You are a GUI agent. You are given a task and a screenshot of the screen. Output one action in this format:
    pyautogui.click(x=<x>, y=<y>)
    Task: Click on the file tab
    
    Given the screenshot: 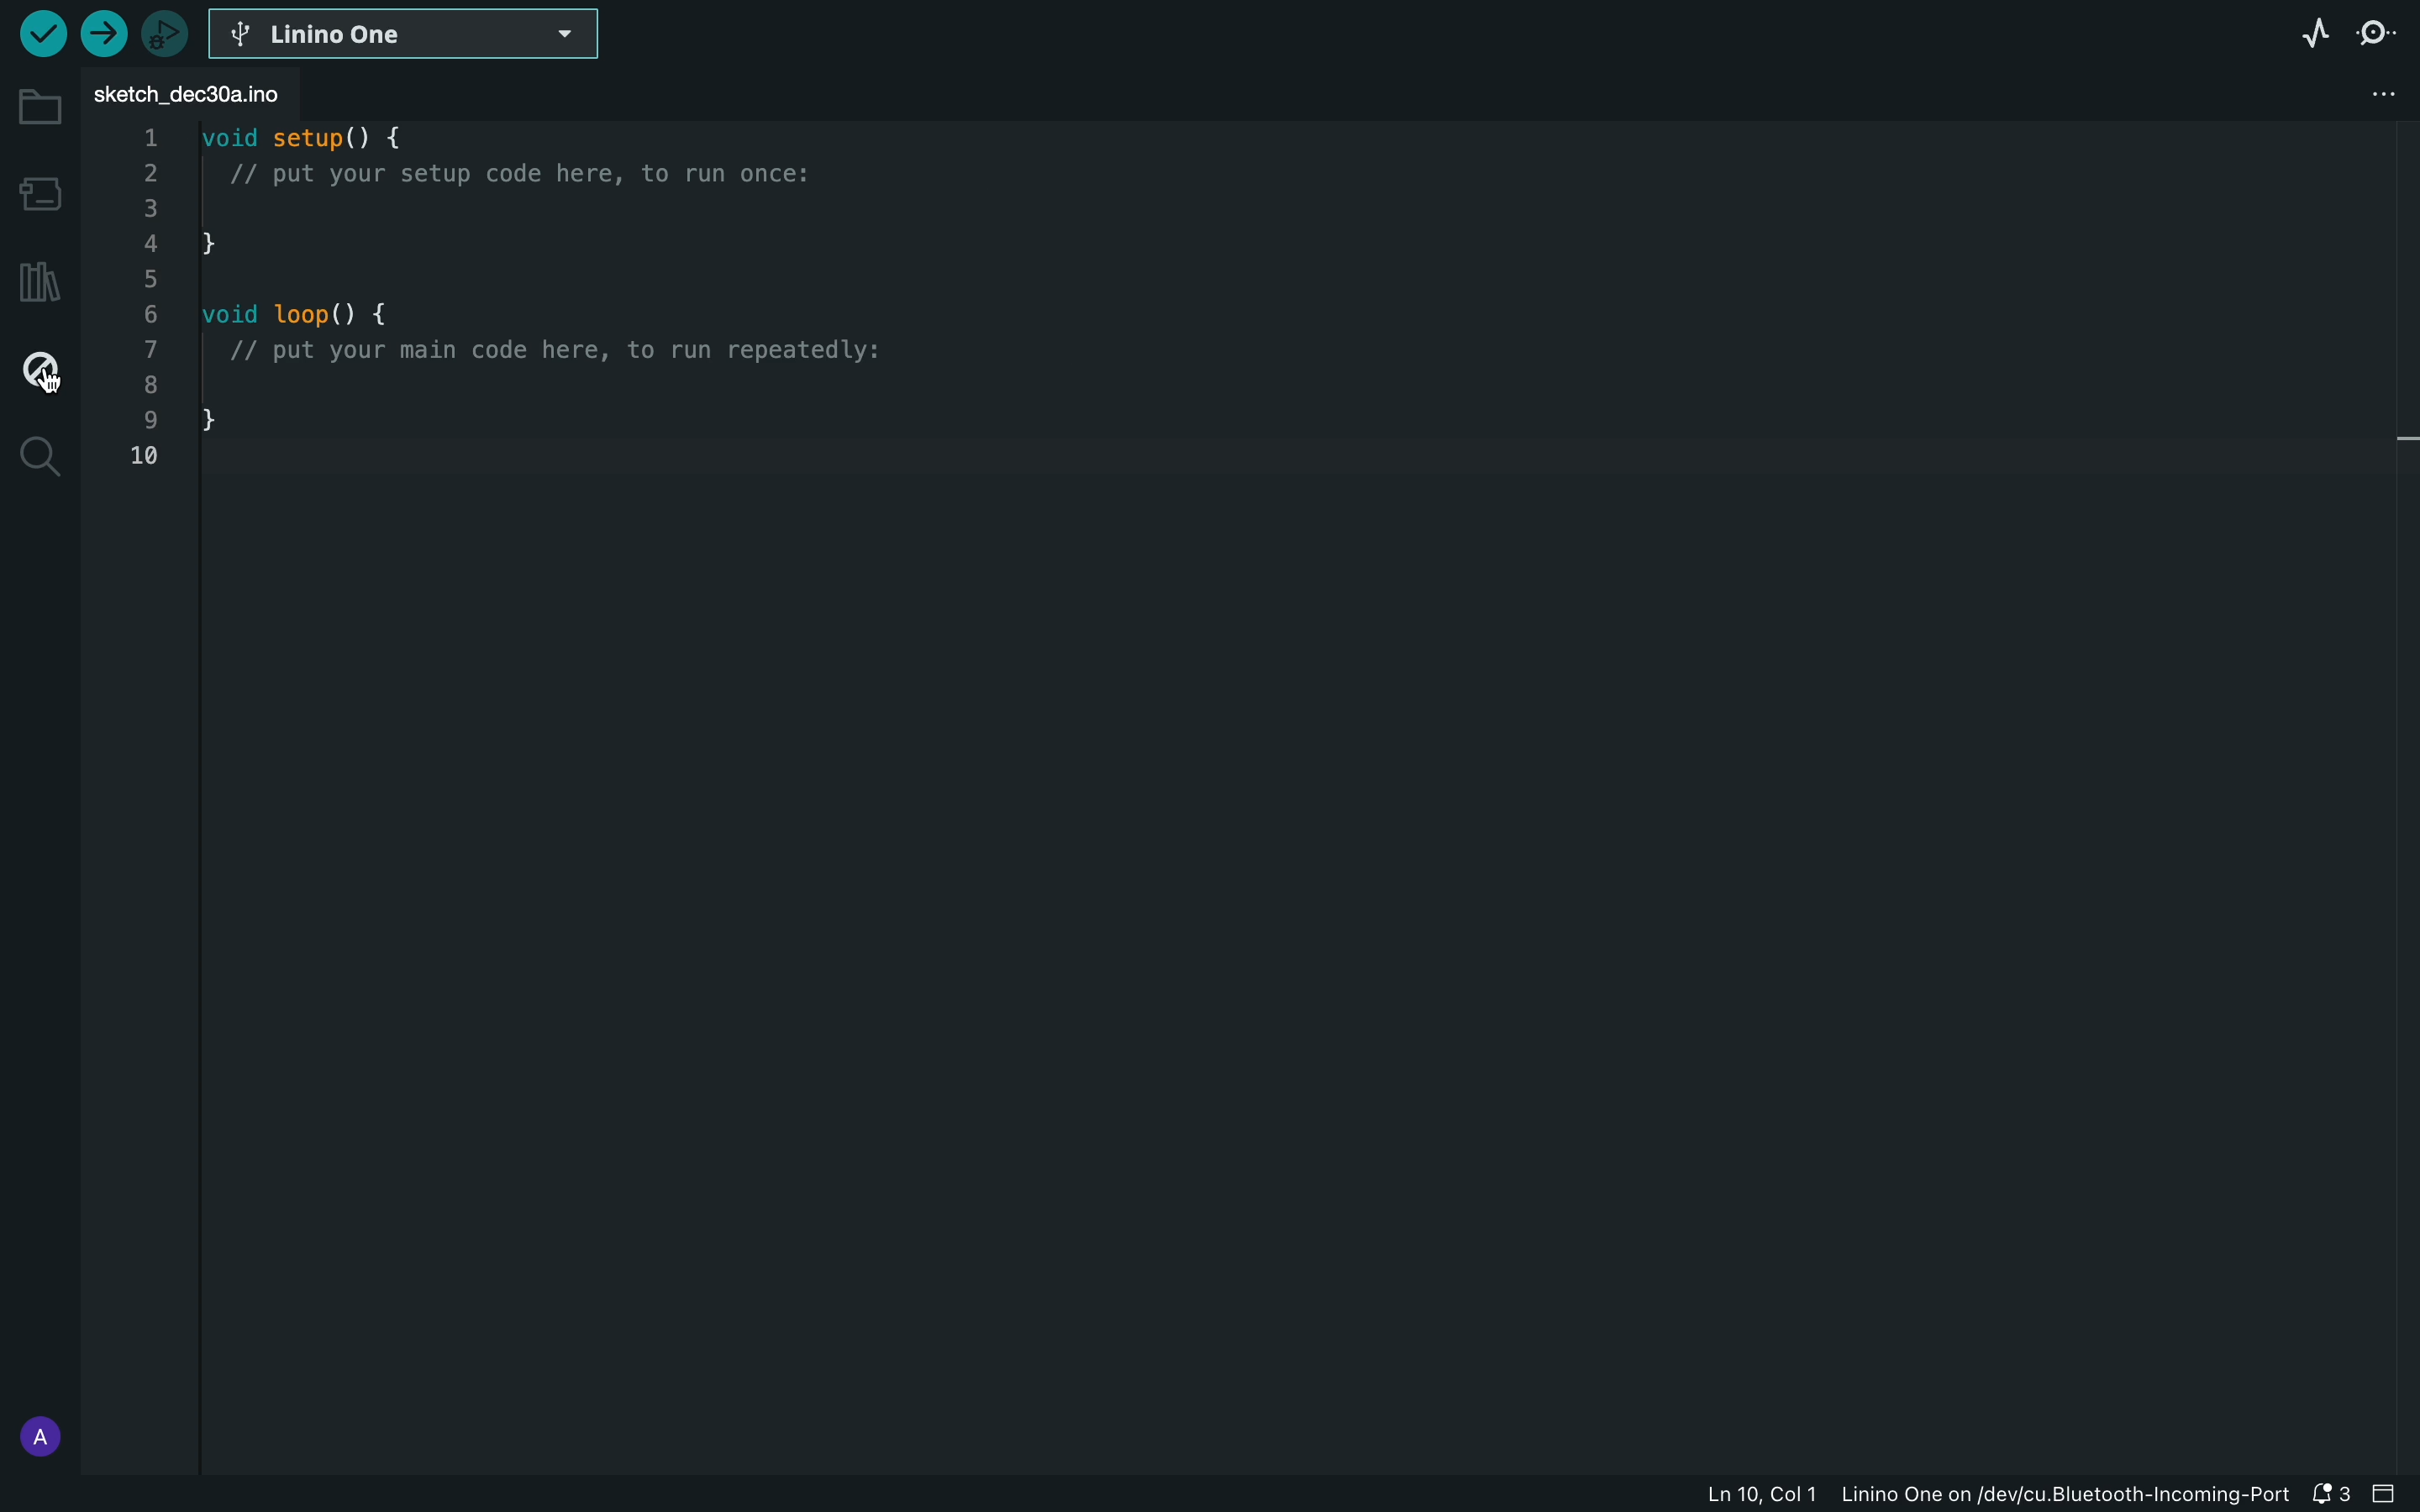 What is the action you would take?
    pyautogui.click(x=208, y=93)
    